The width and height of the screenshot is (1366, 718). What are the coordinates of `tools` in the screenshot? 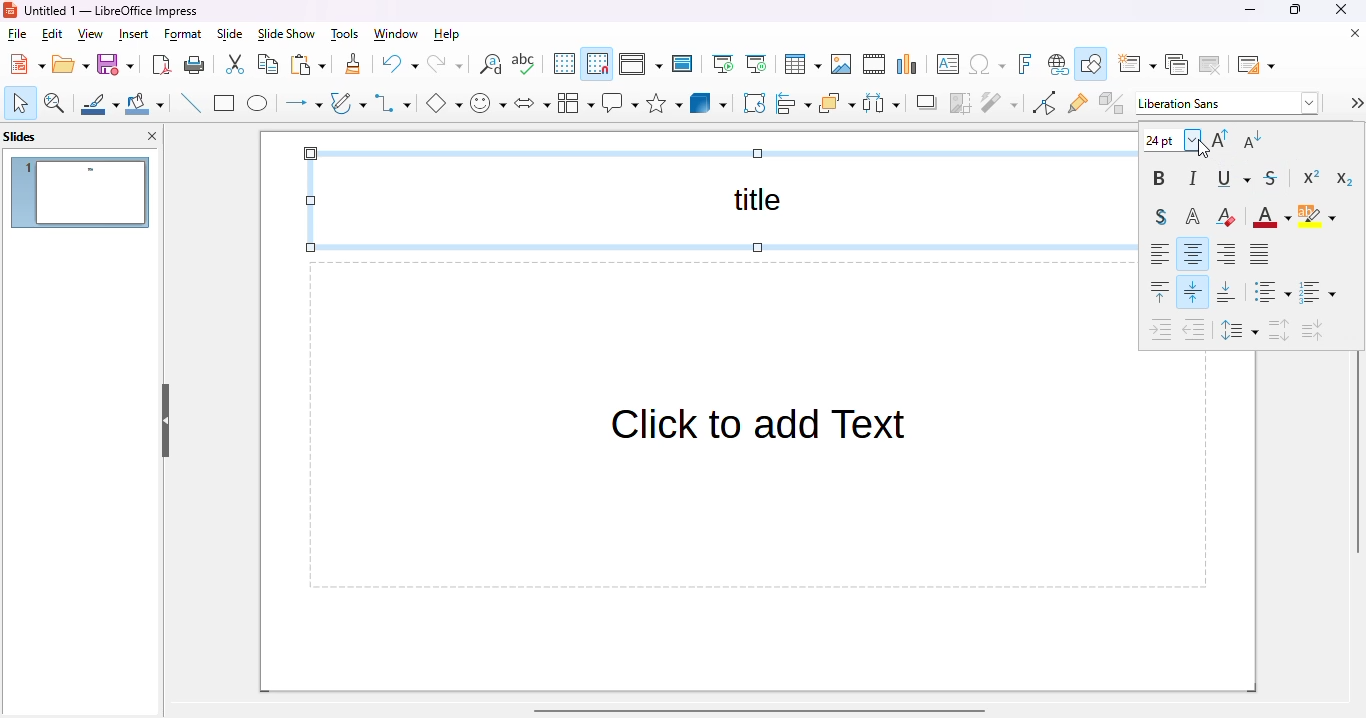 It's located at (345, 35).